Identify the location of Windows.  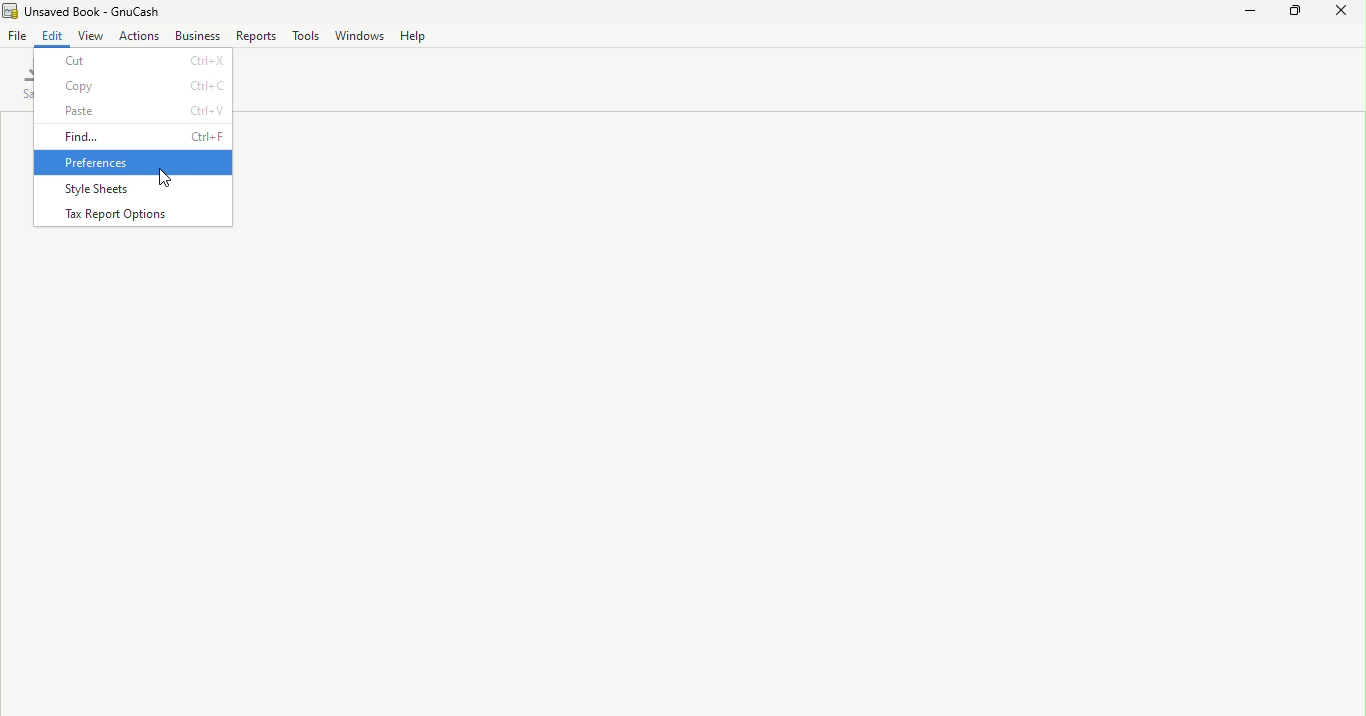
(357, 36).